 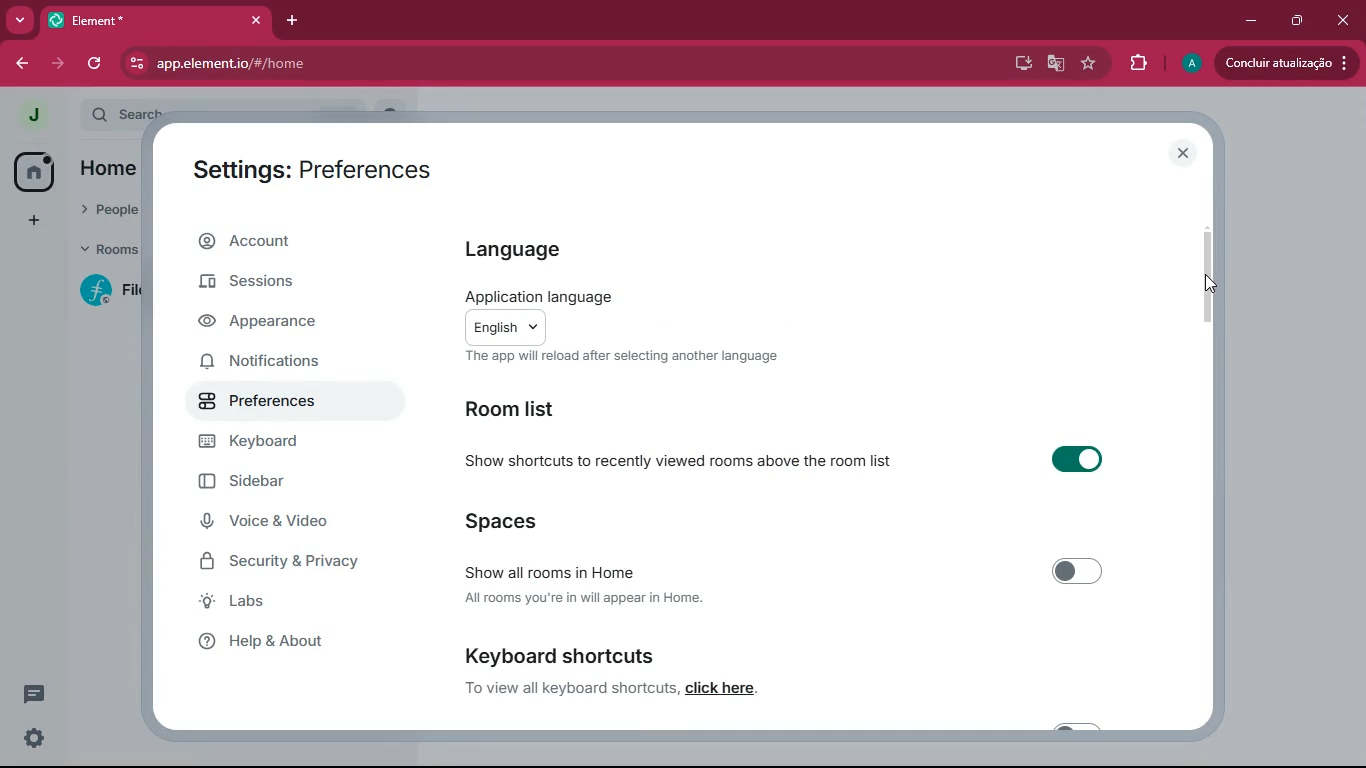 I want to click on language, so click(x=535, y=253).